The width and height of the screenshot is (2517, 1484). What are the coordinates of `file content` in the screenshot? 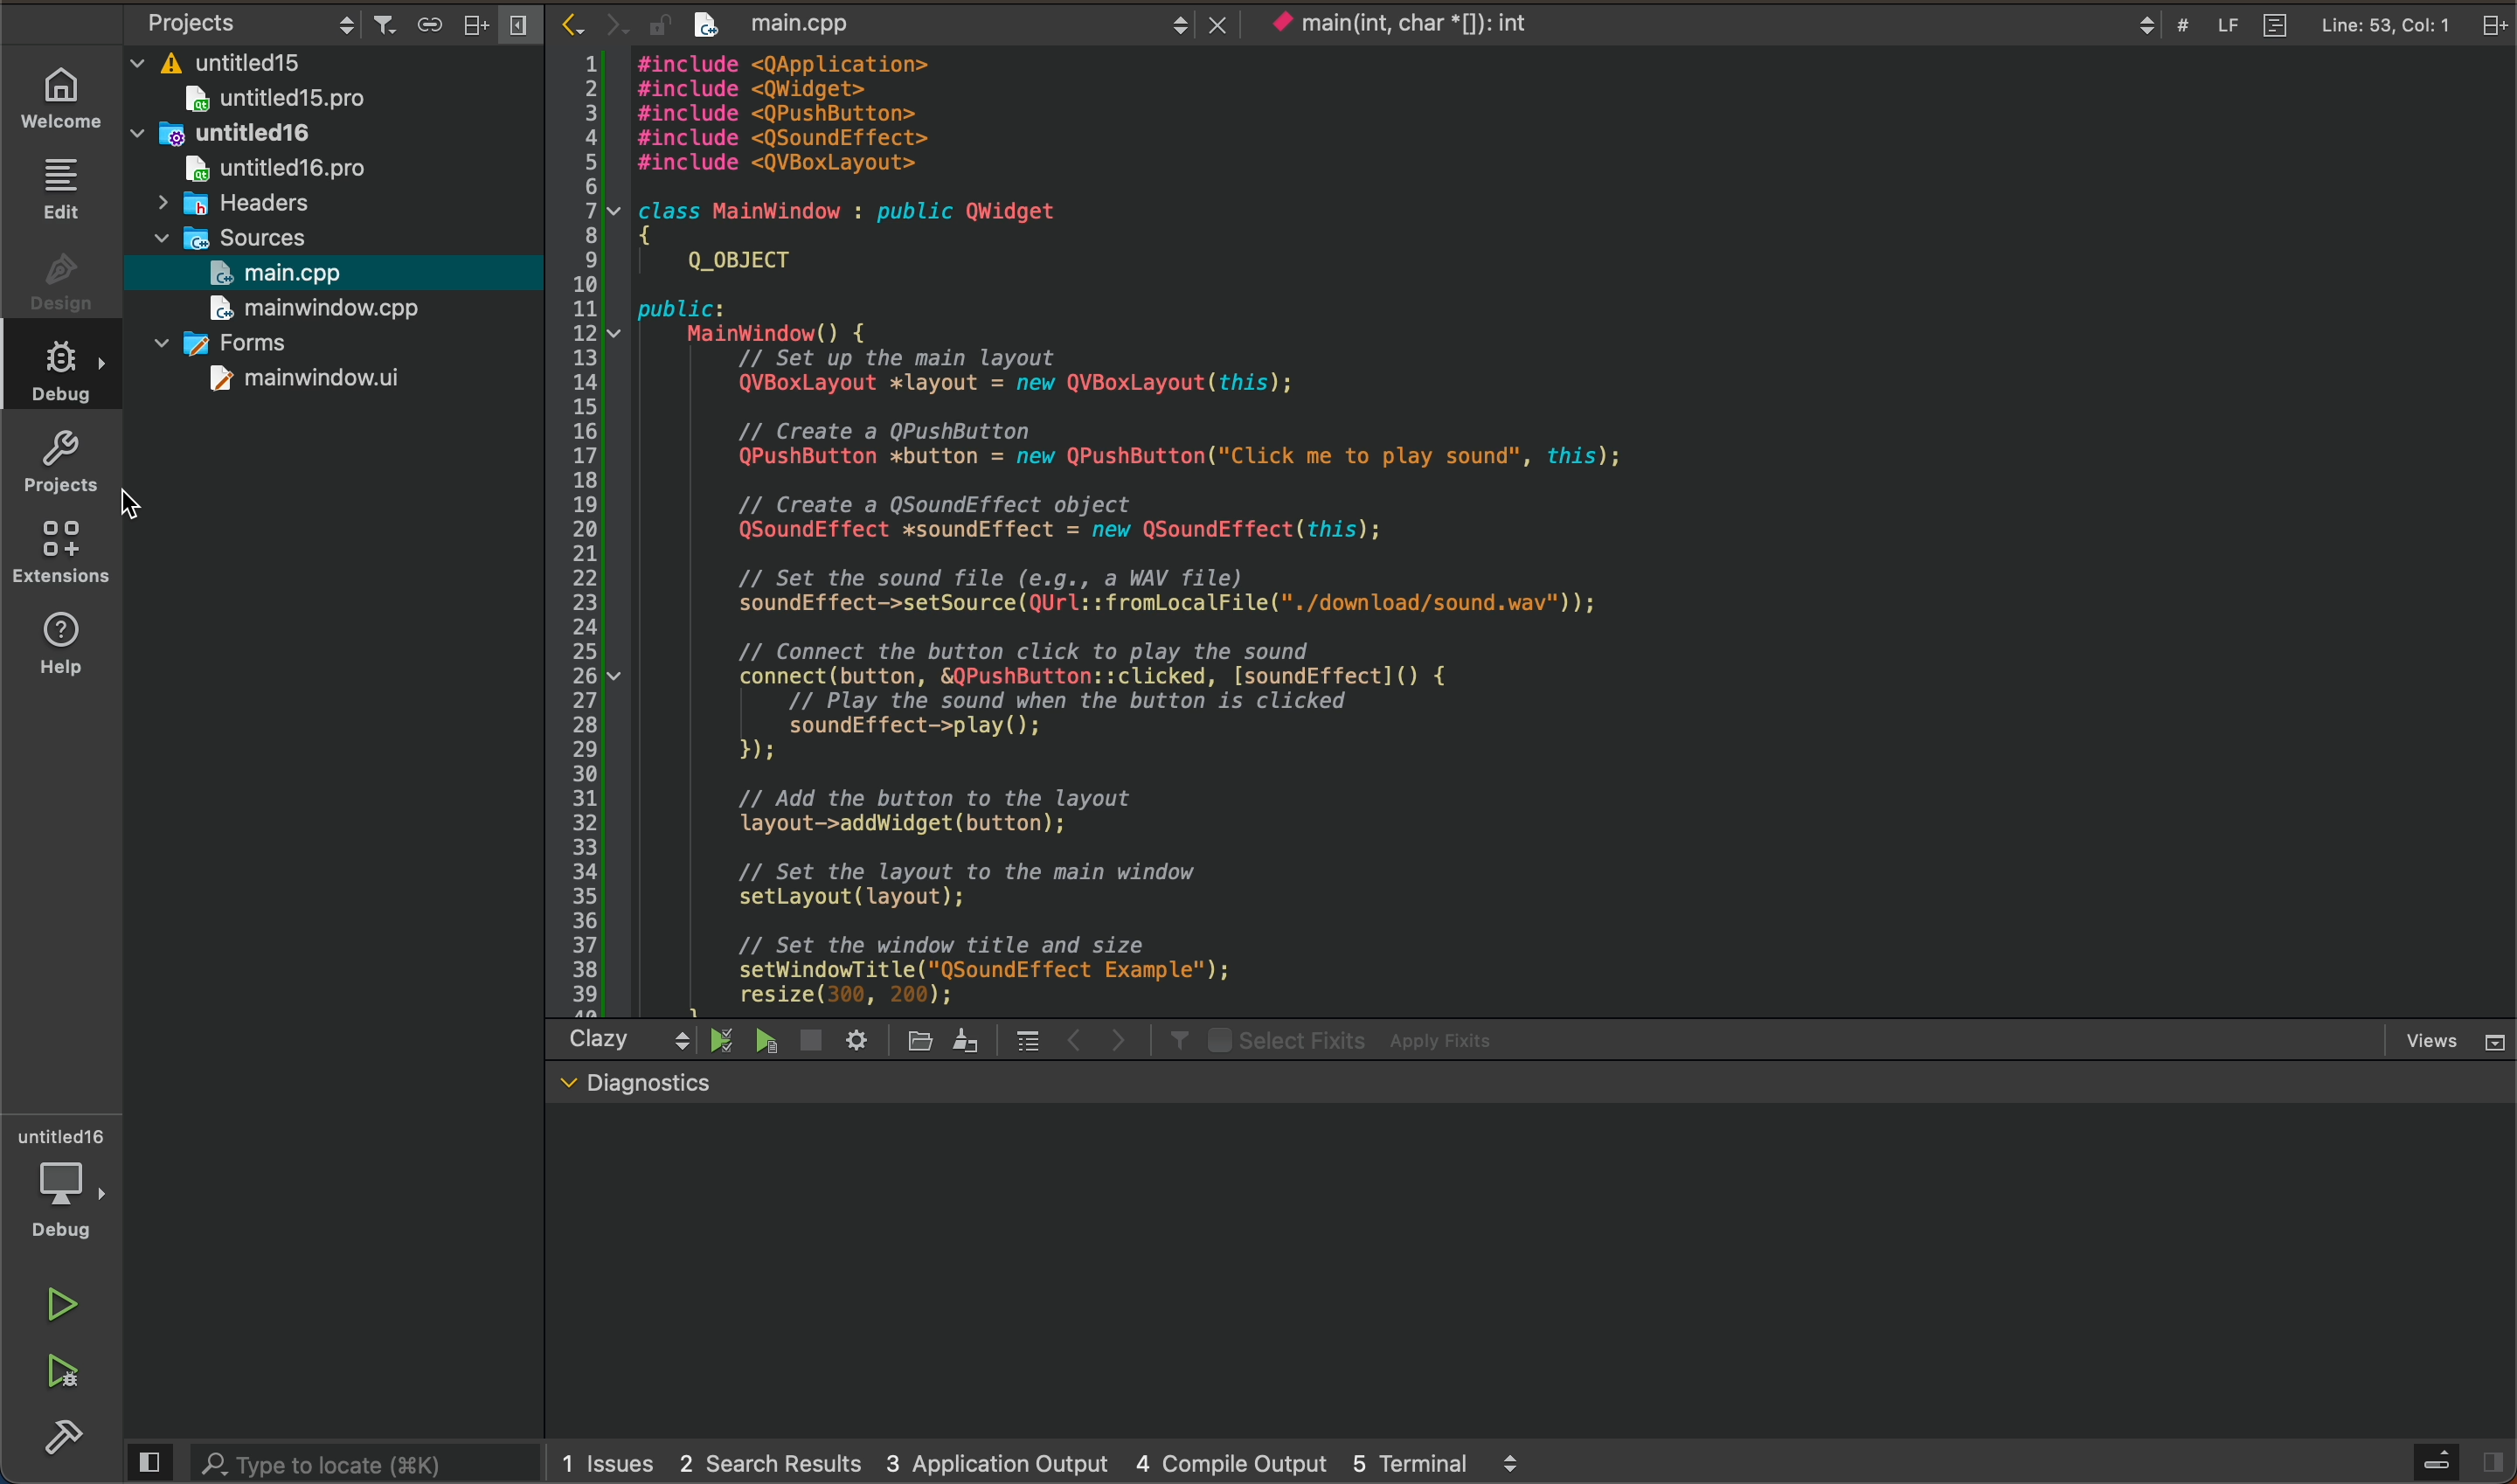 It's located at (1147, 533).